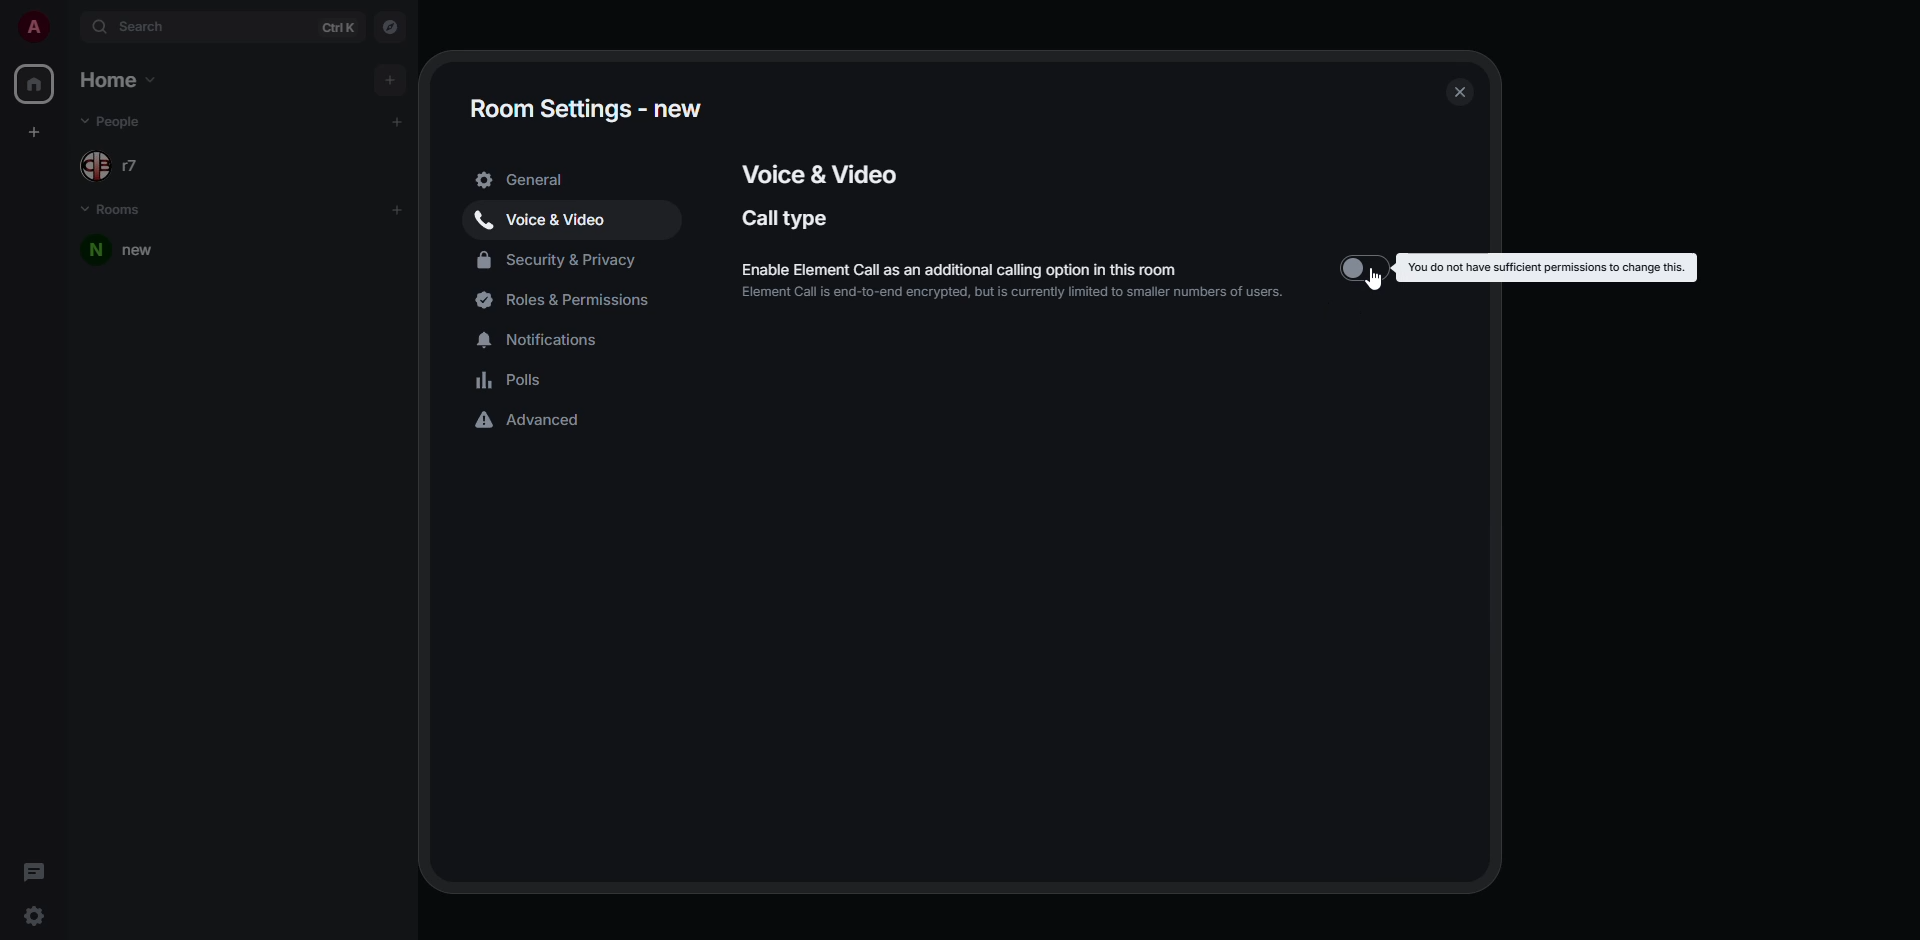  Describe the element at coordinates (1455, 91) in the screenshot. I see `close` at that location.